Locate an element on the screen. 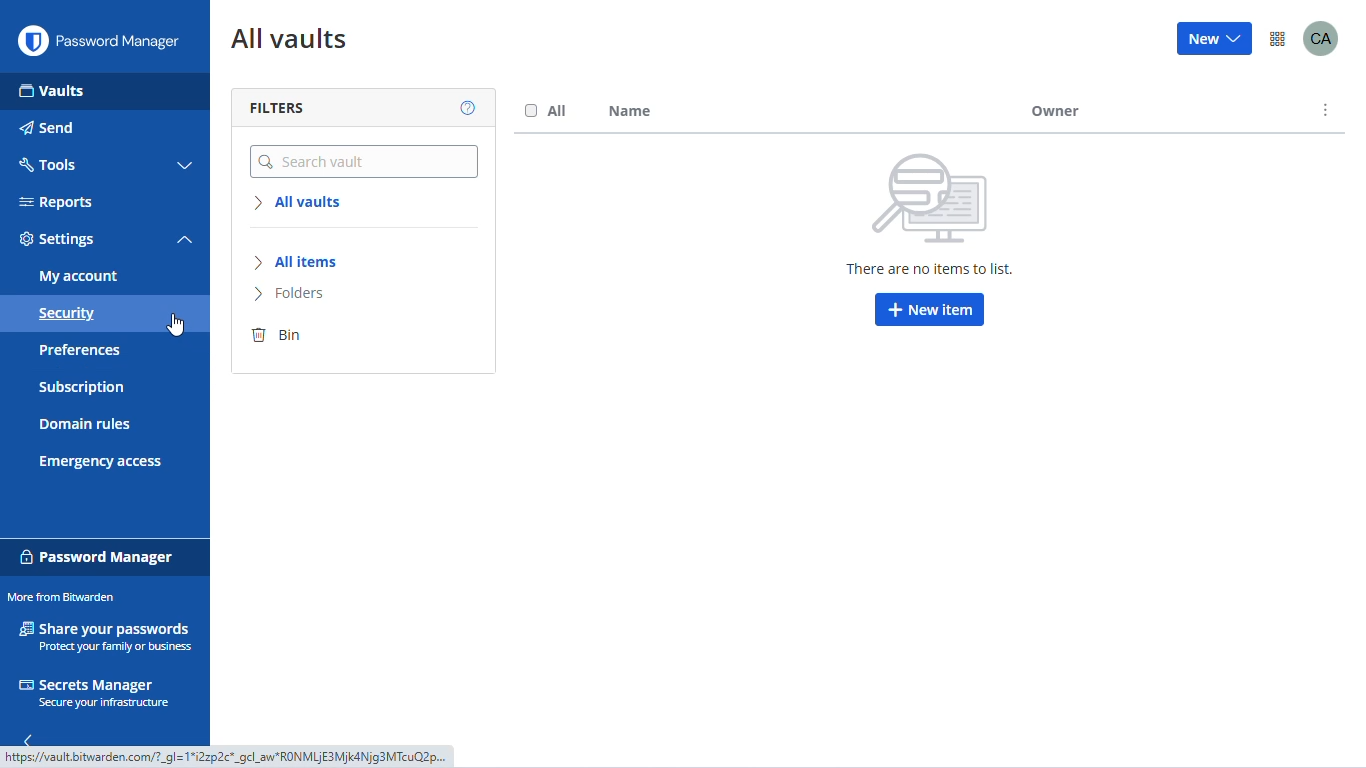 This screenshot has width=1366, height=768. https://vault bitwarden.com/?_gl=1*i2zp2c*_gcl_aw*RONMLIE3Mjk4Njg3MTcuQ2p... is located at coordinates (233, 758).